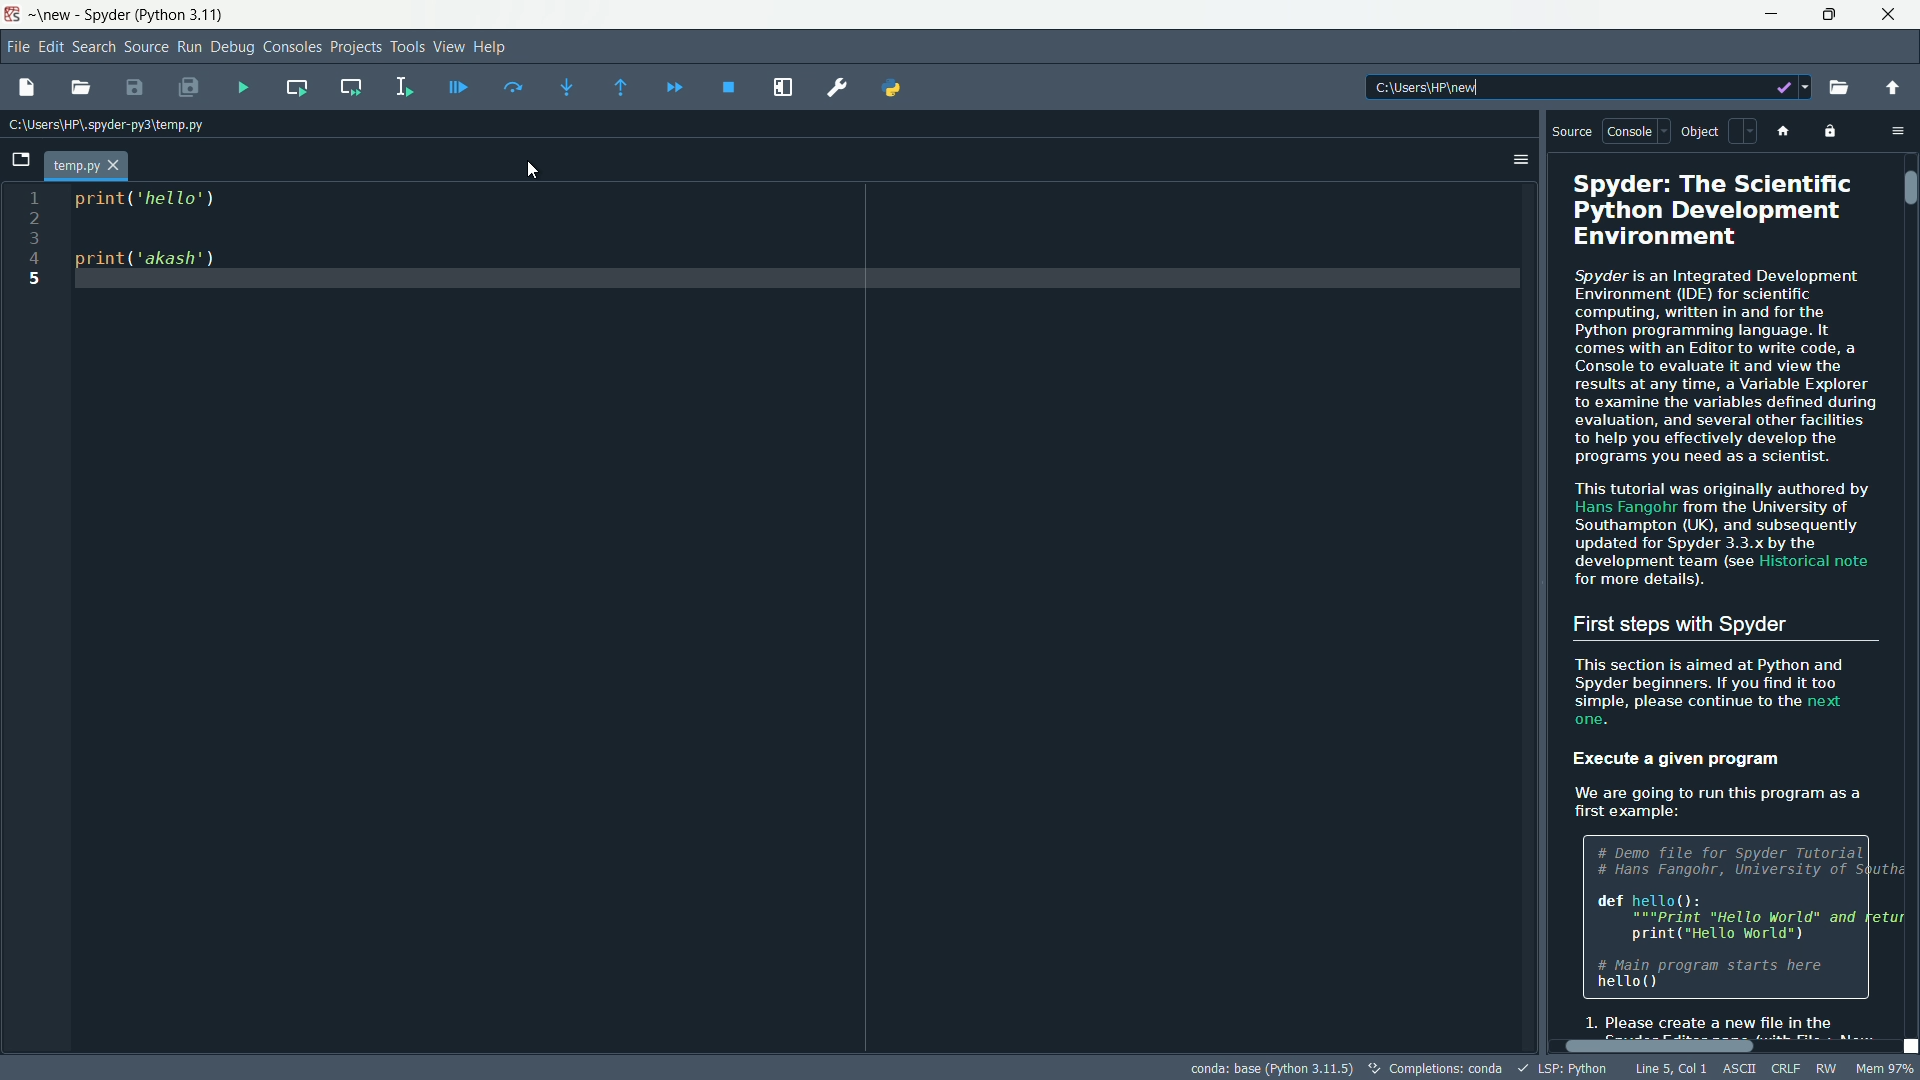 This screenshot has width=1920, height=1080. Describe the element at coordinates (1843, 87) in the screenshot. I see `browse a working directory` at that location.